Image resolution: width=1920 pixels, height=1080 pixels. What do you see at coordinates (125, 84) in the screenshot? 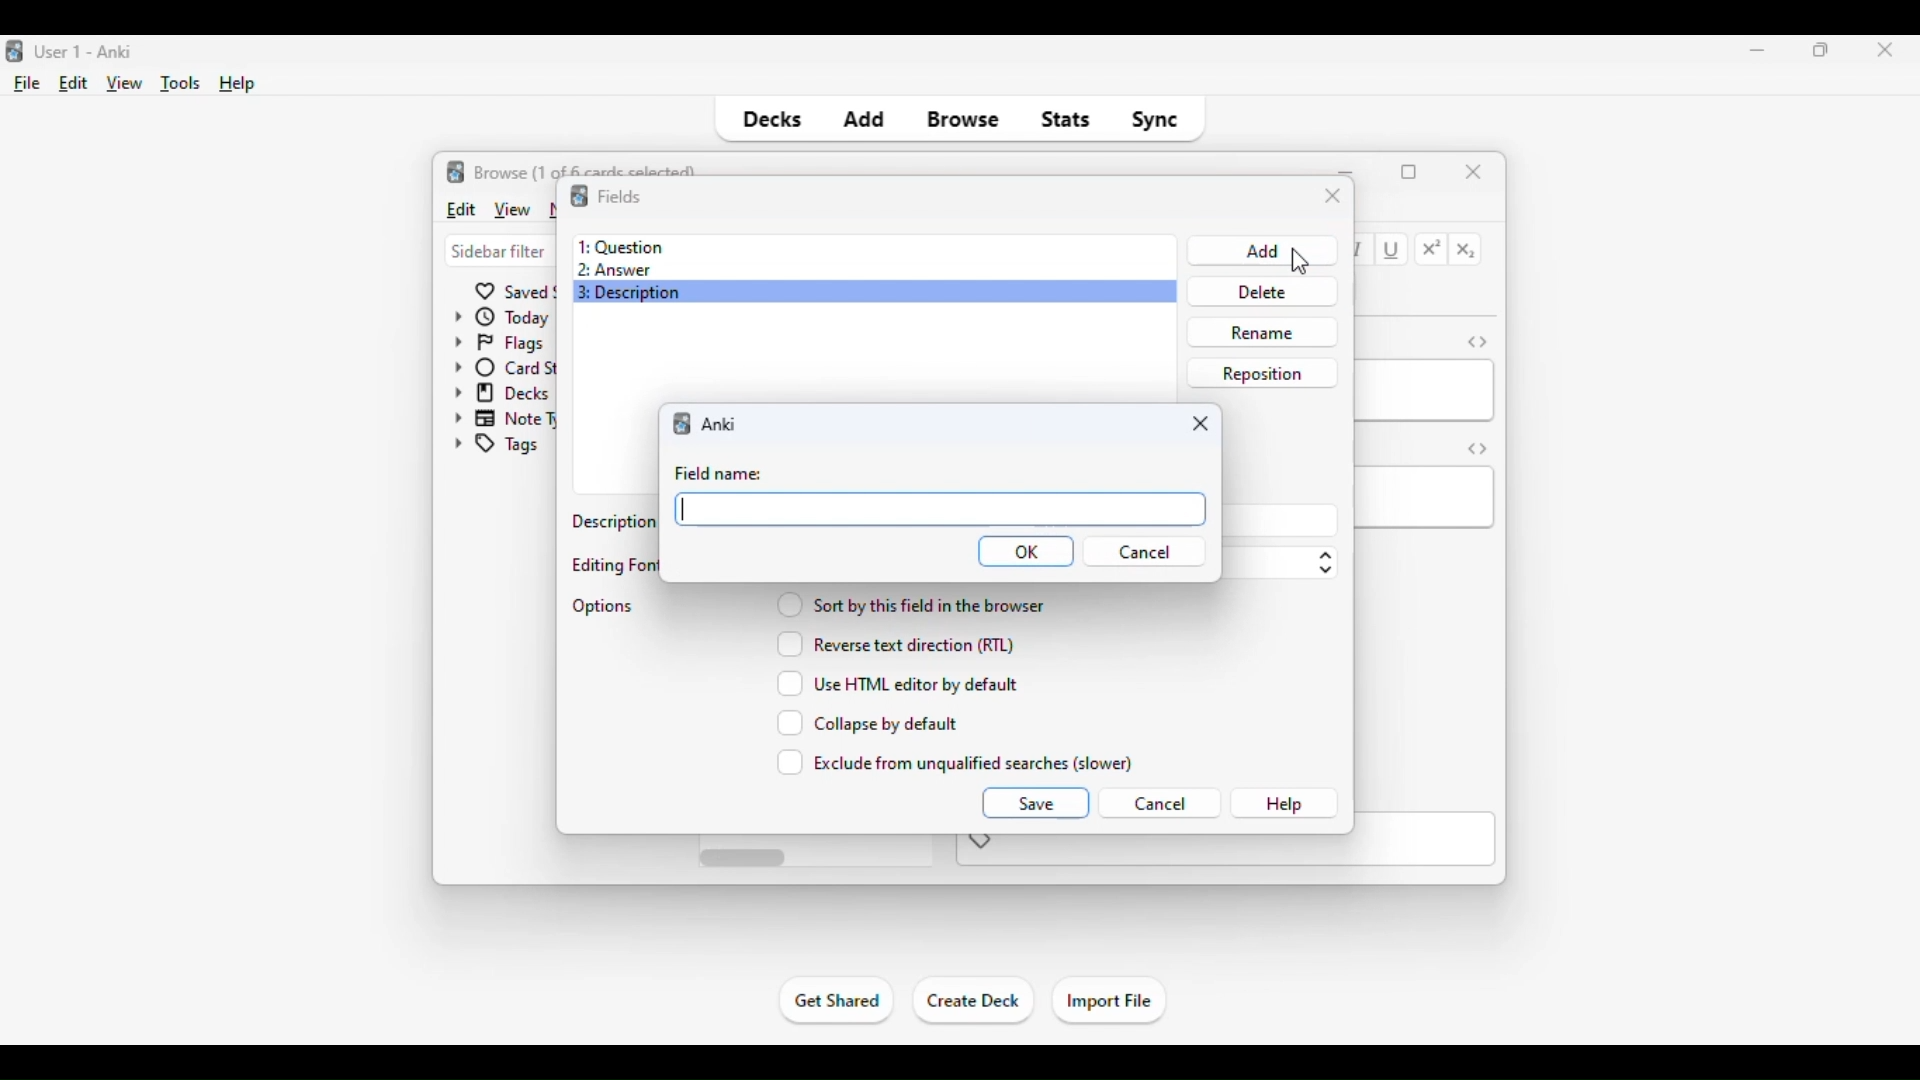
I see `view` at bounding box center [125, 84].